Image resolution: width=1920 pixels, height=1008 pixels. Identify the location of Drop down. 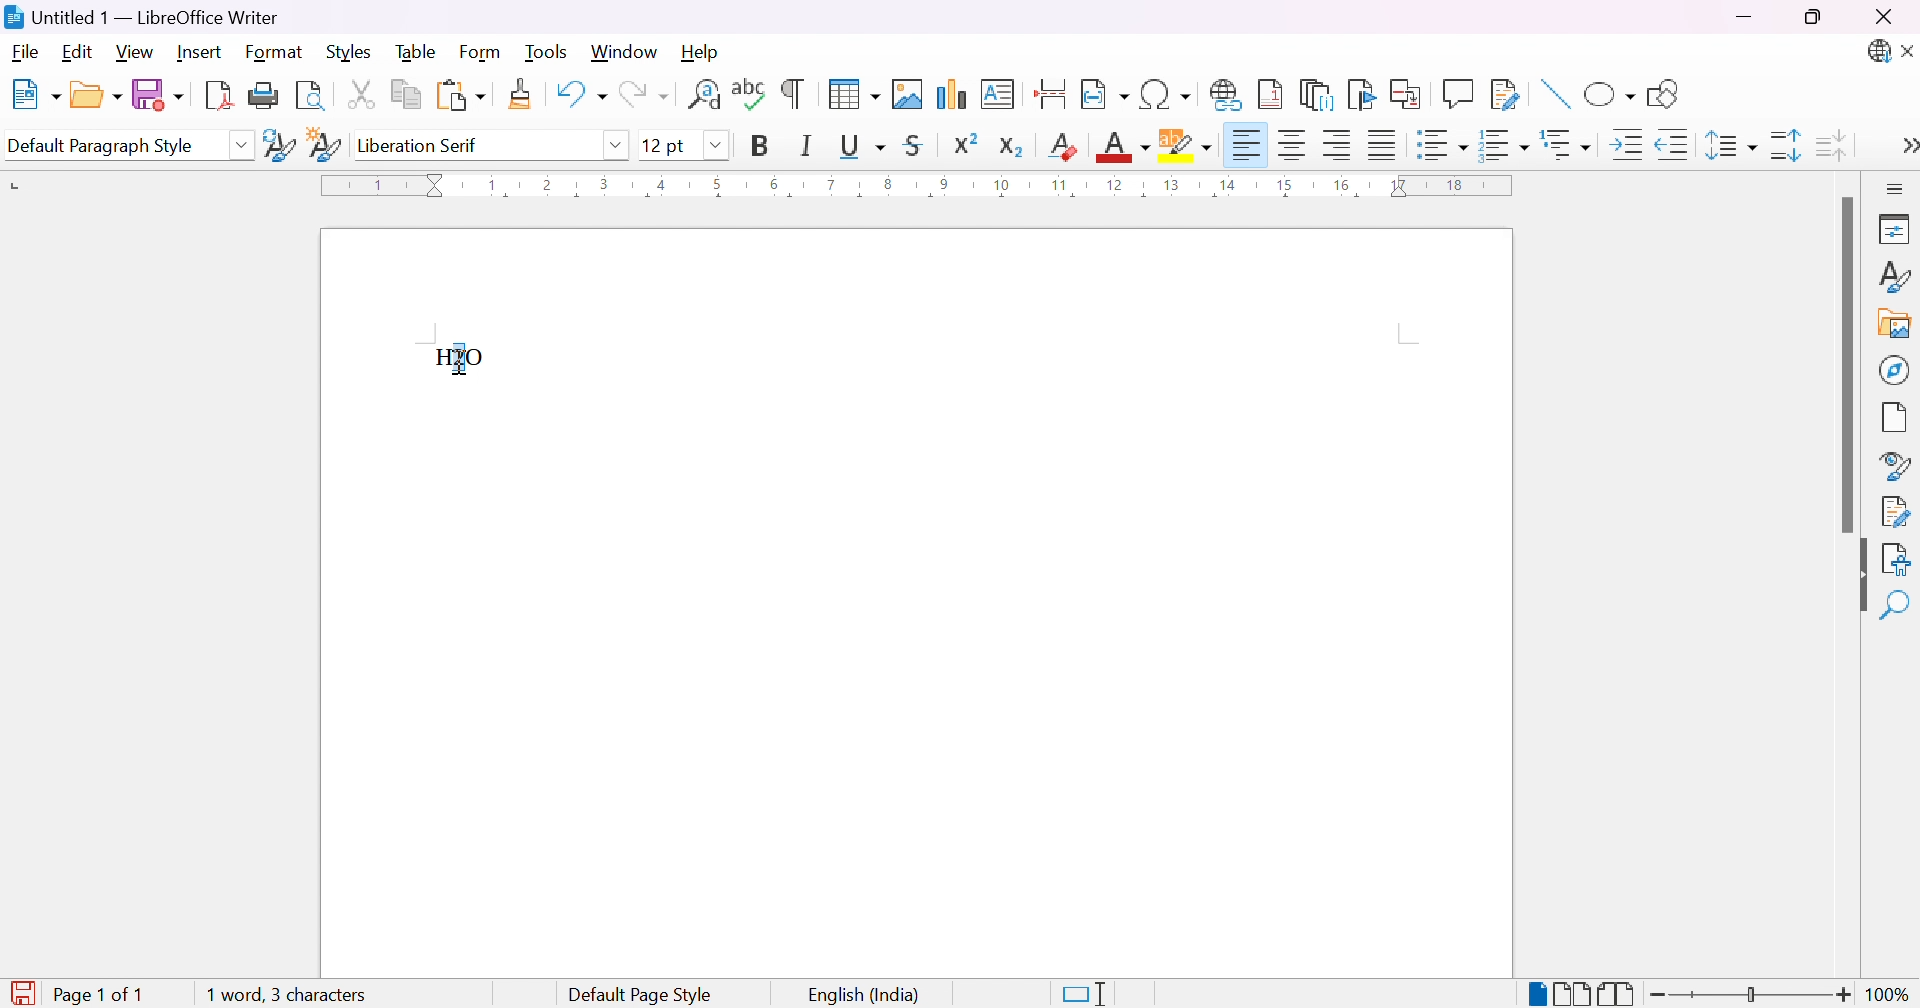
(717, 146).